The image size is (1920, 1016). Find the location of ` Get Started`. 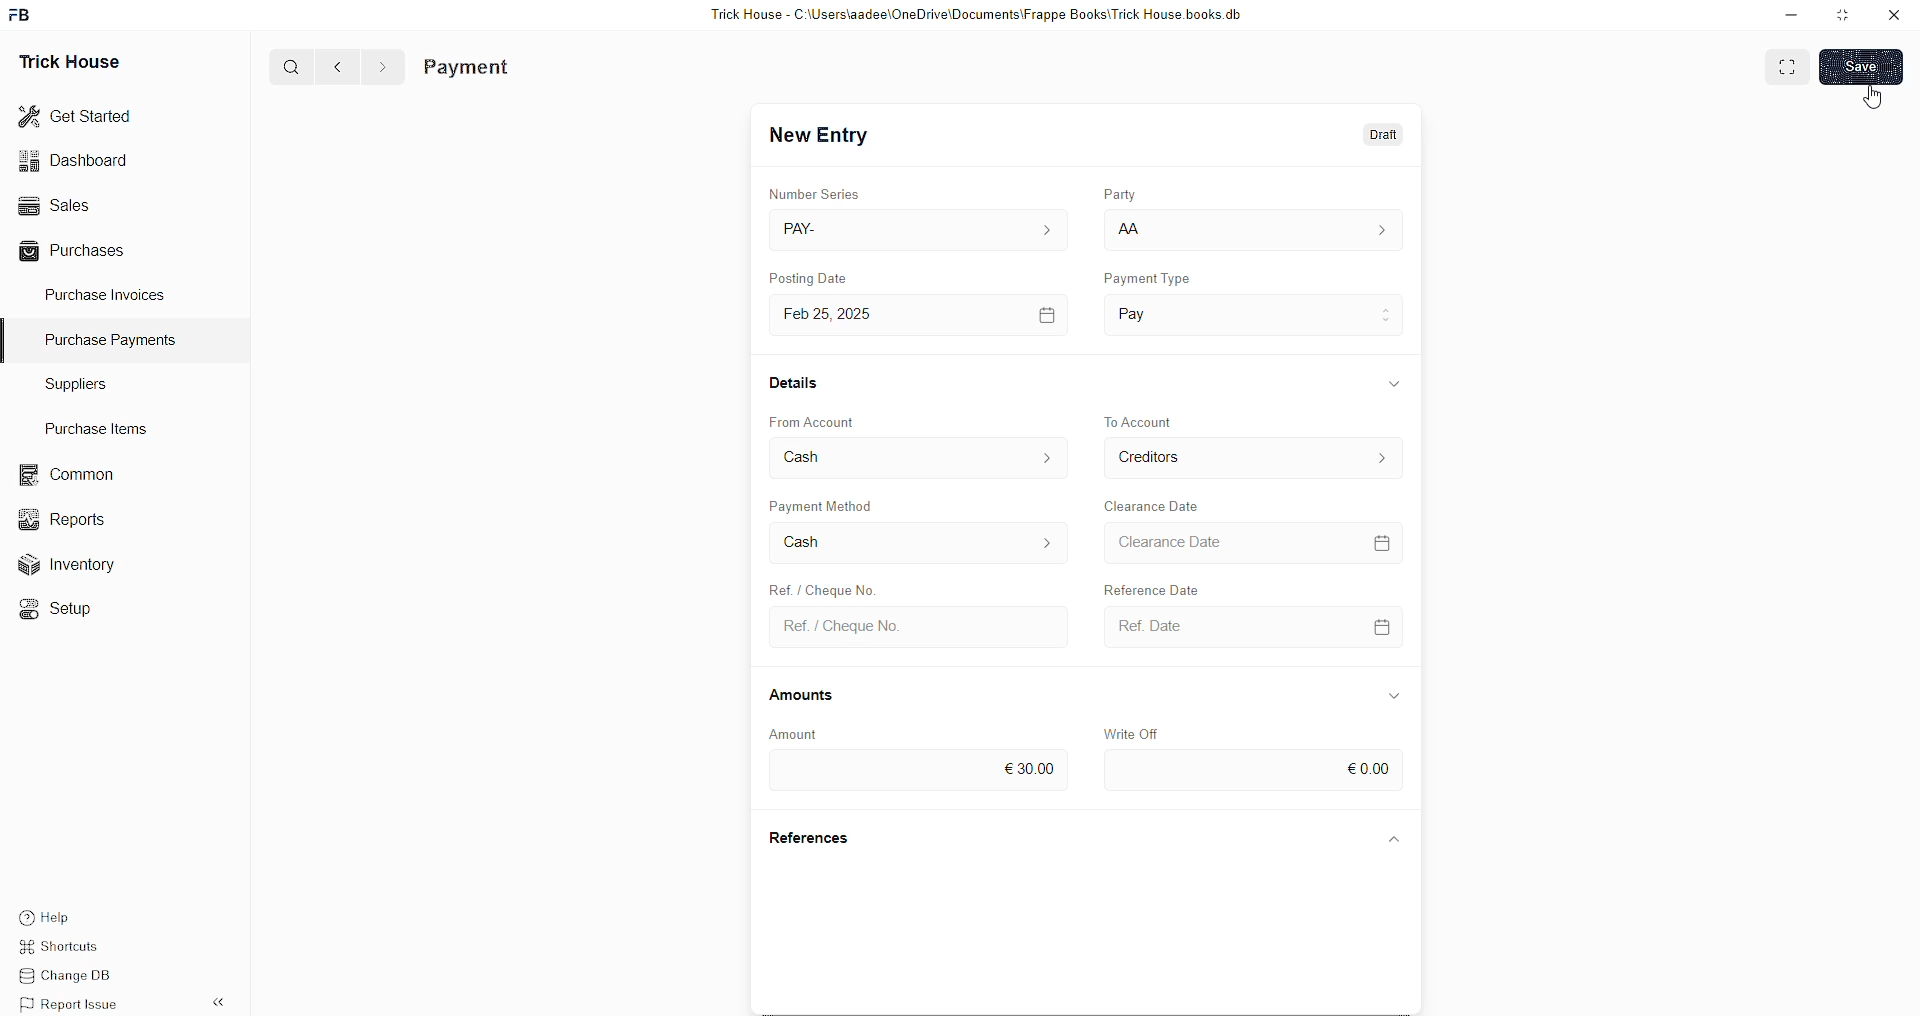

 Get Started is located at coordinates (76, 114).